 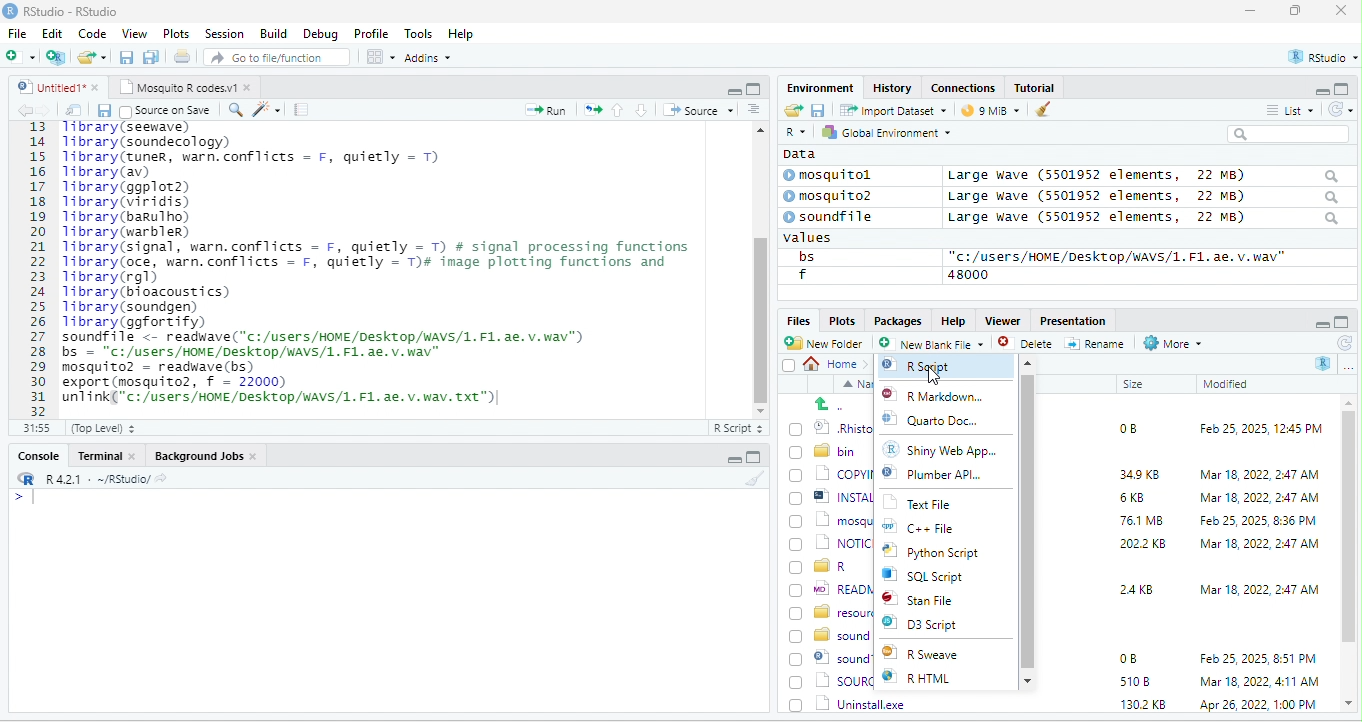 I want to click on Presentation, so click(x=1071, y=320).